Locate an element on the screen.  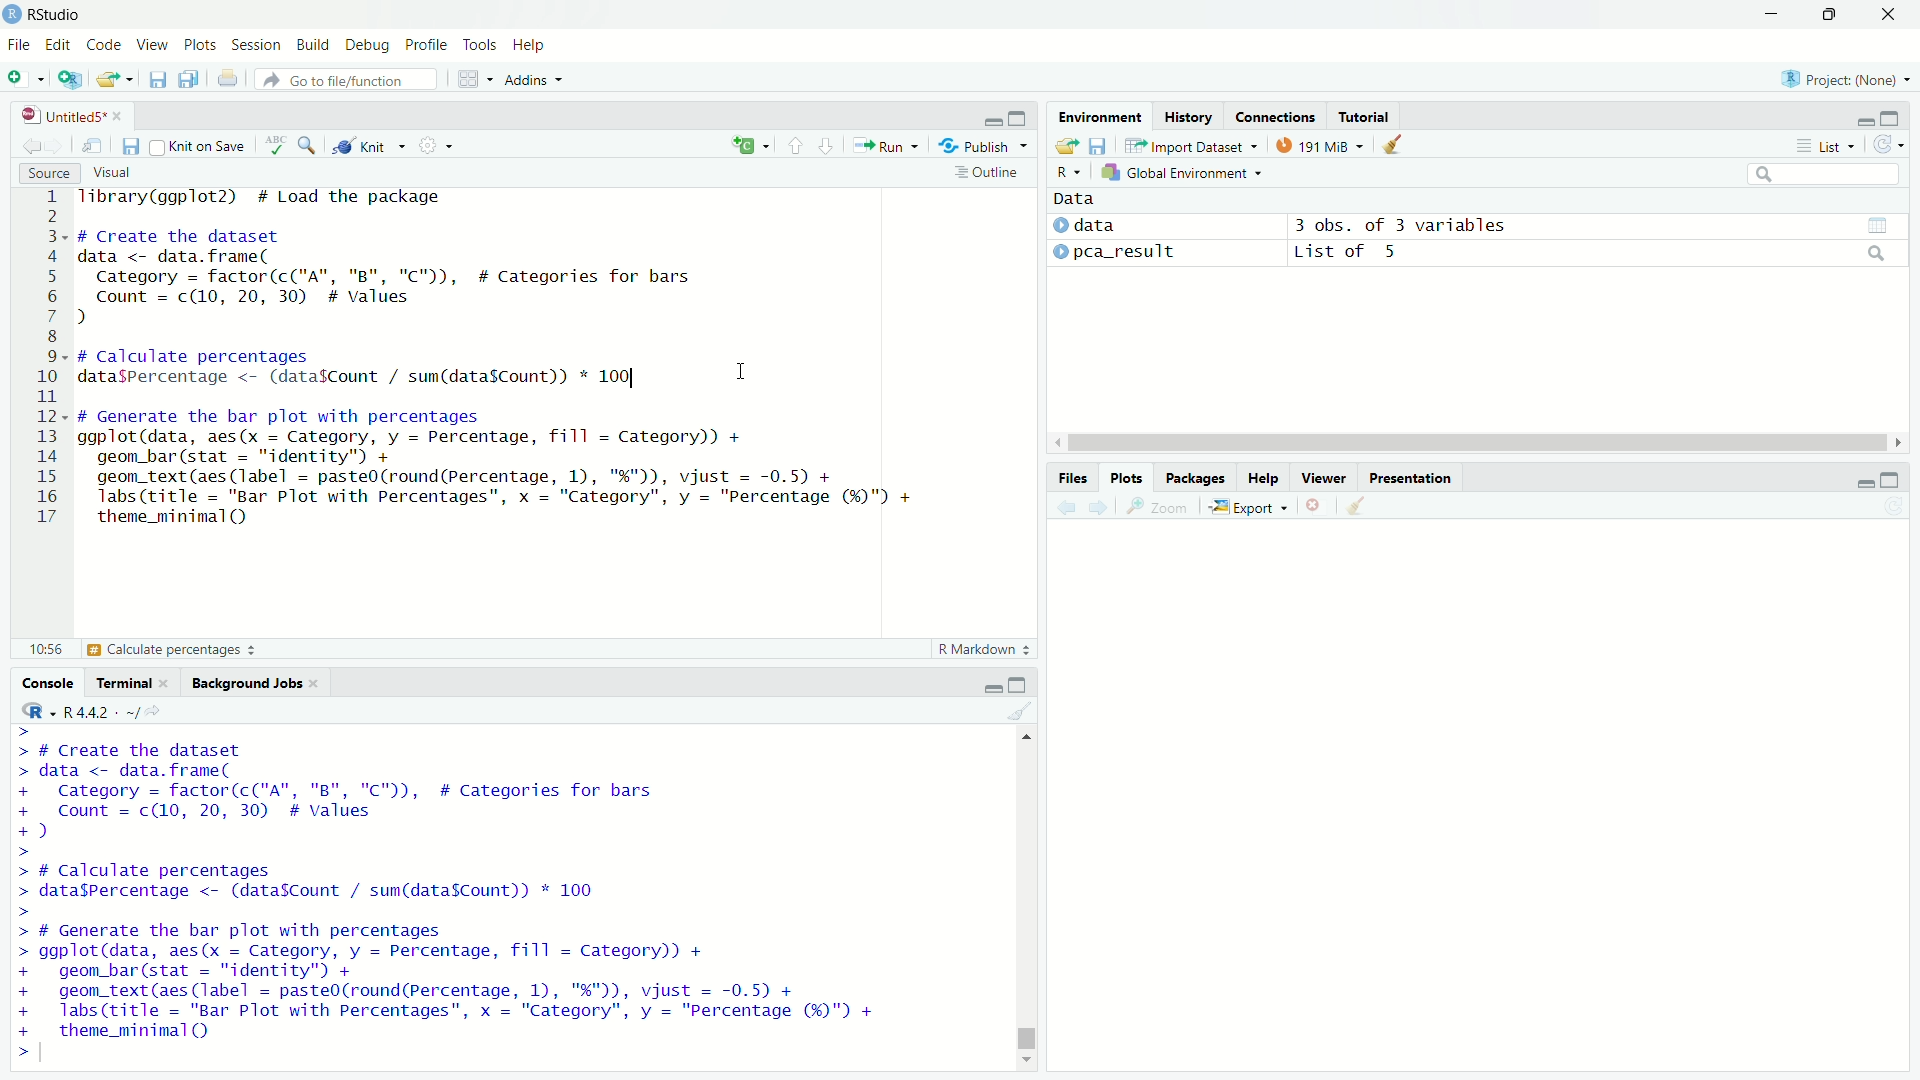
View is located at coordinates (154, 46).